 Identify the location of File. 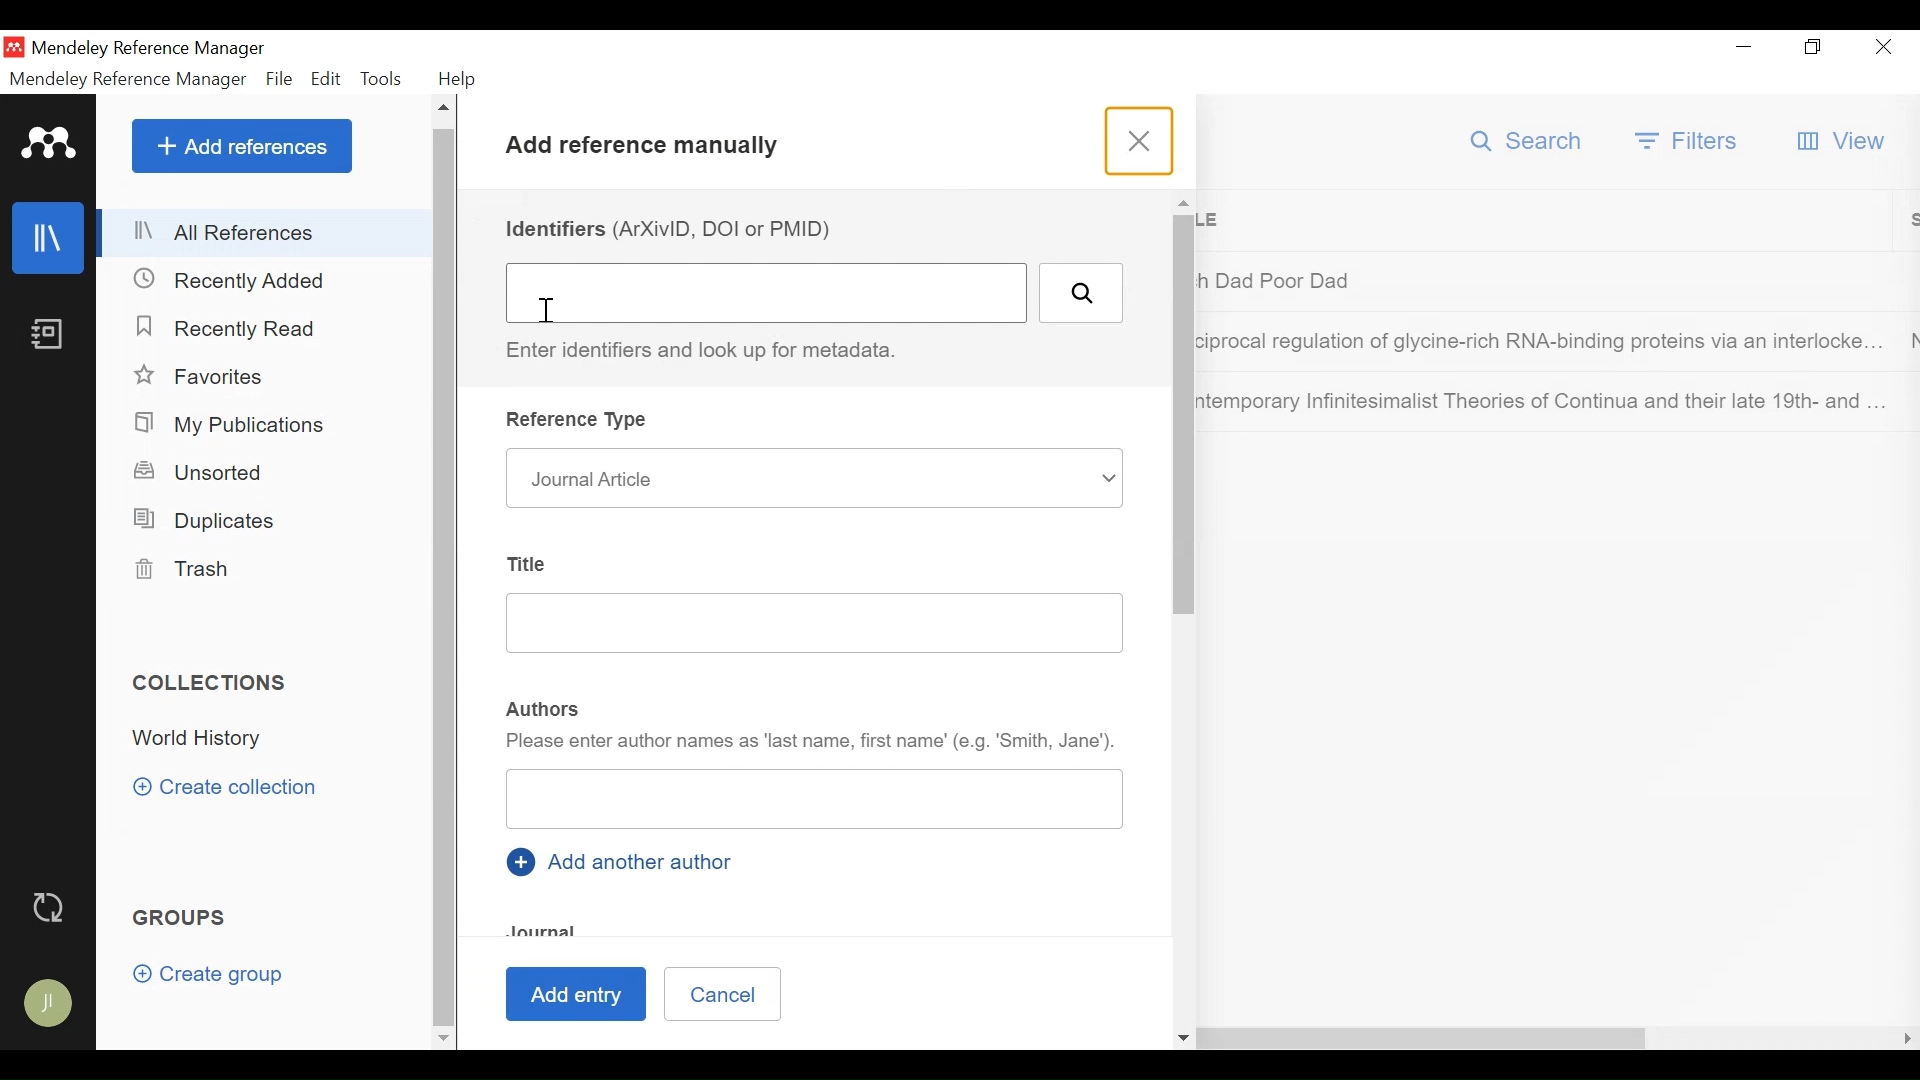
(280, 79).